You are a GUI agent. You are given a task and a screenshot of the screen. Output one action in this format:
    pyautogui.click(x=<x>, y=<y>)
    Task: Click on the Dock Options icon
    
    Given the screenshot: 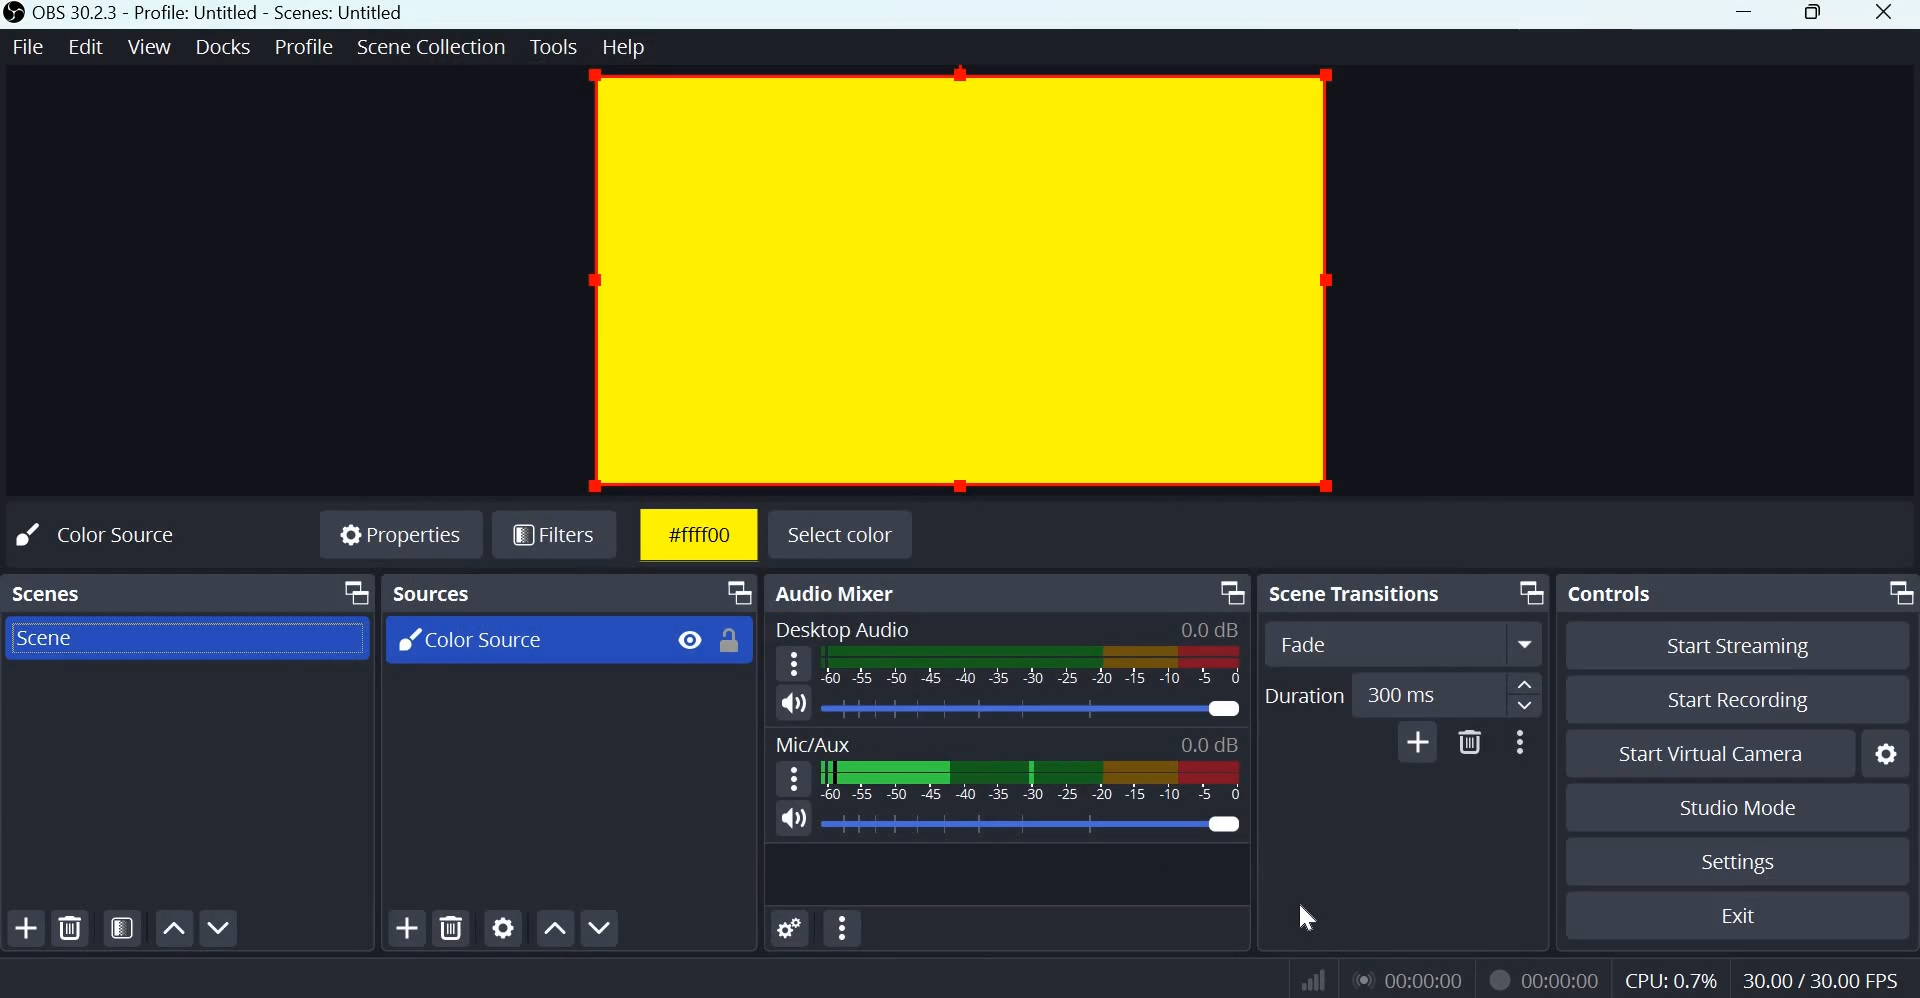 What is the action you would take?
    pyautogui.click(x=350, y=594)
    